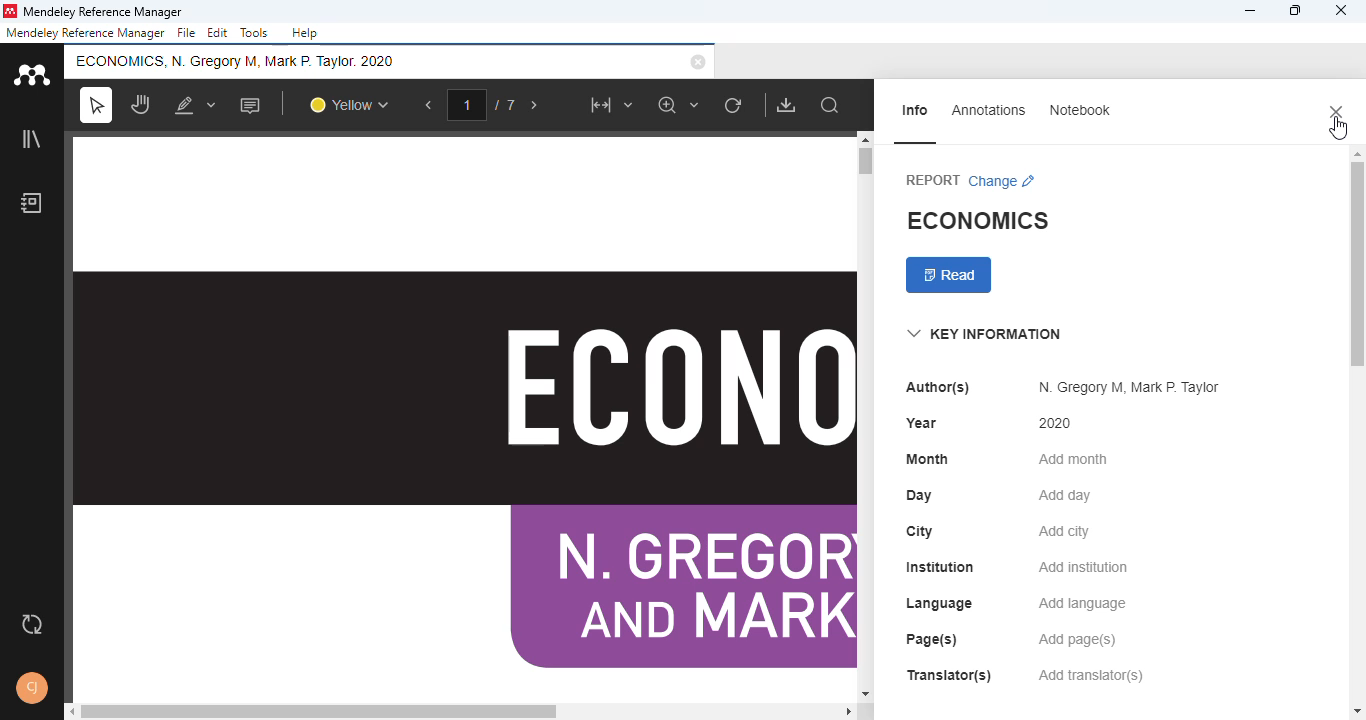 This screenshot has height=720, width=1366. Describe the element at coordinates (926, 458) in the screenshot. I see `month` at that location.